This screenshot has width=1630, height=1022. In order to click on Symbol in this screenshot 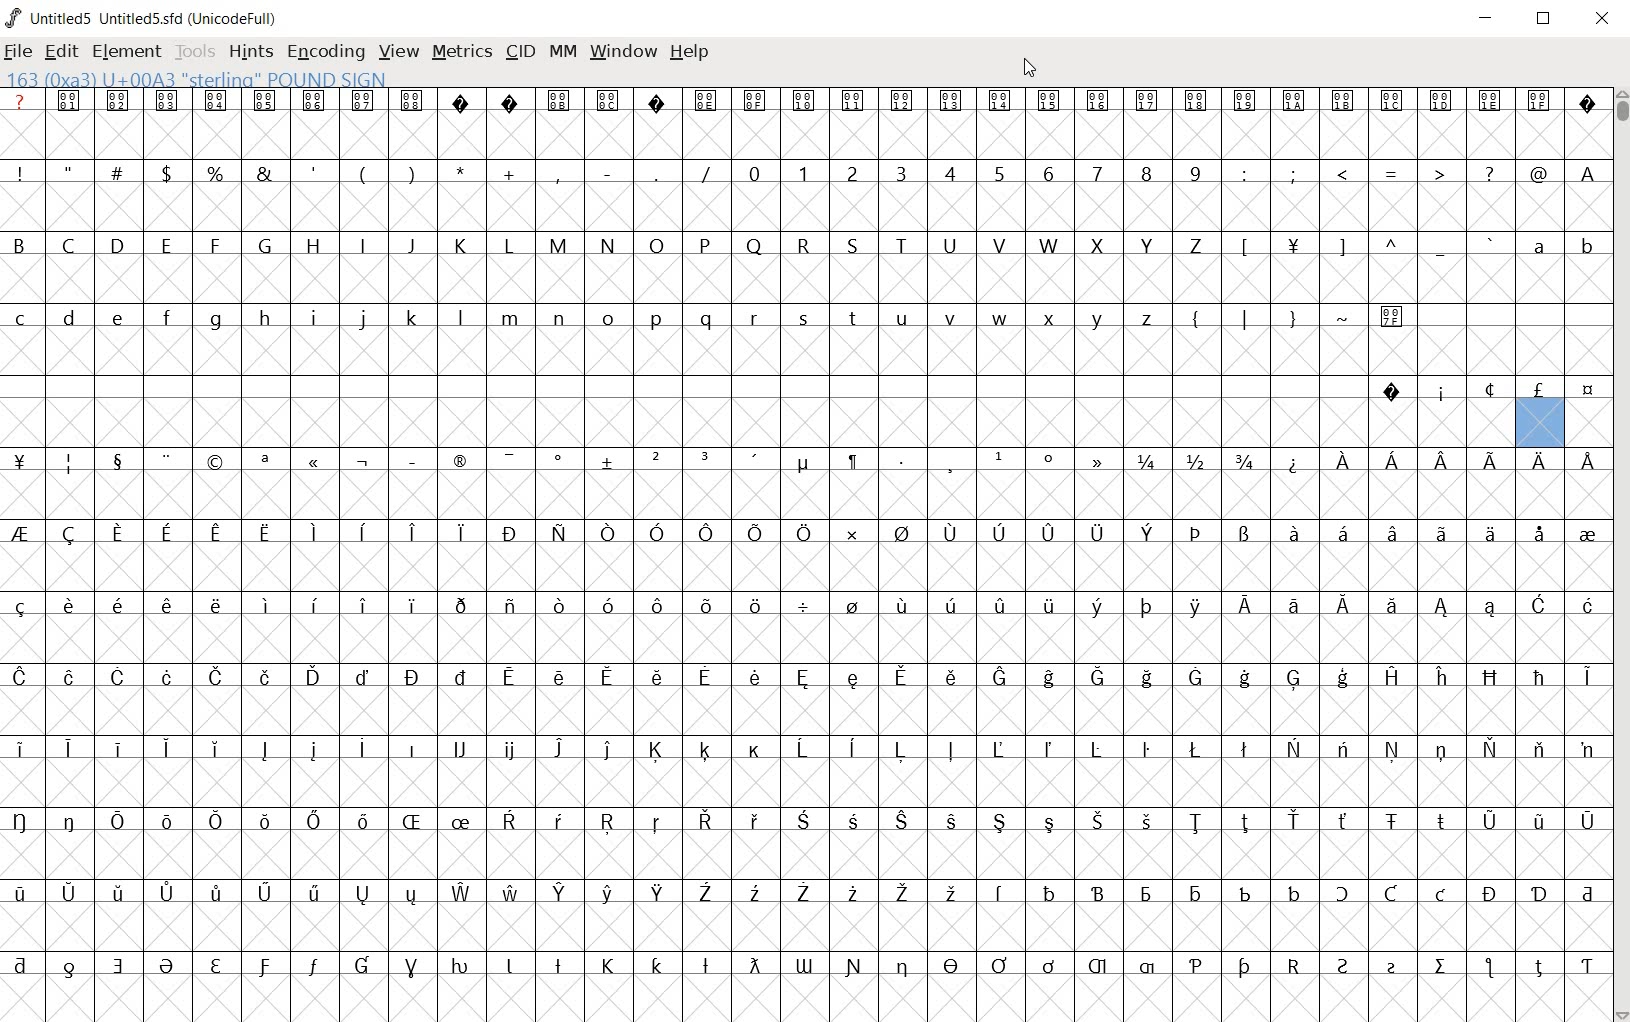, I will do `click(361, 822)`.